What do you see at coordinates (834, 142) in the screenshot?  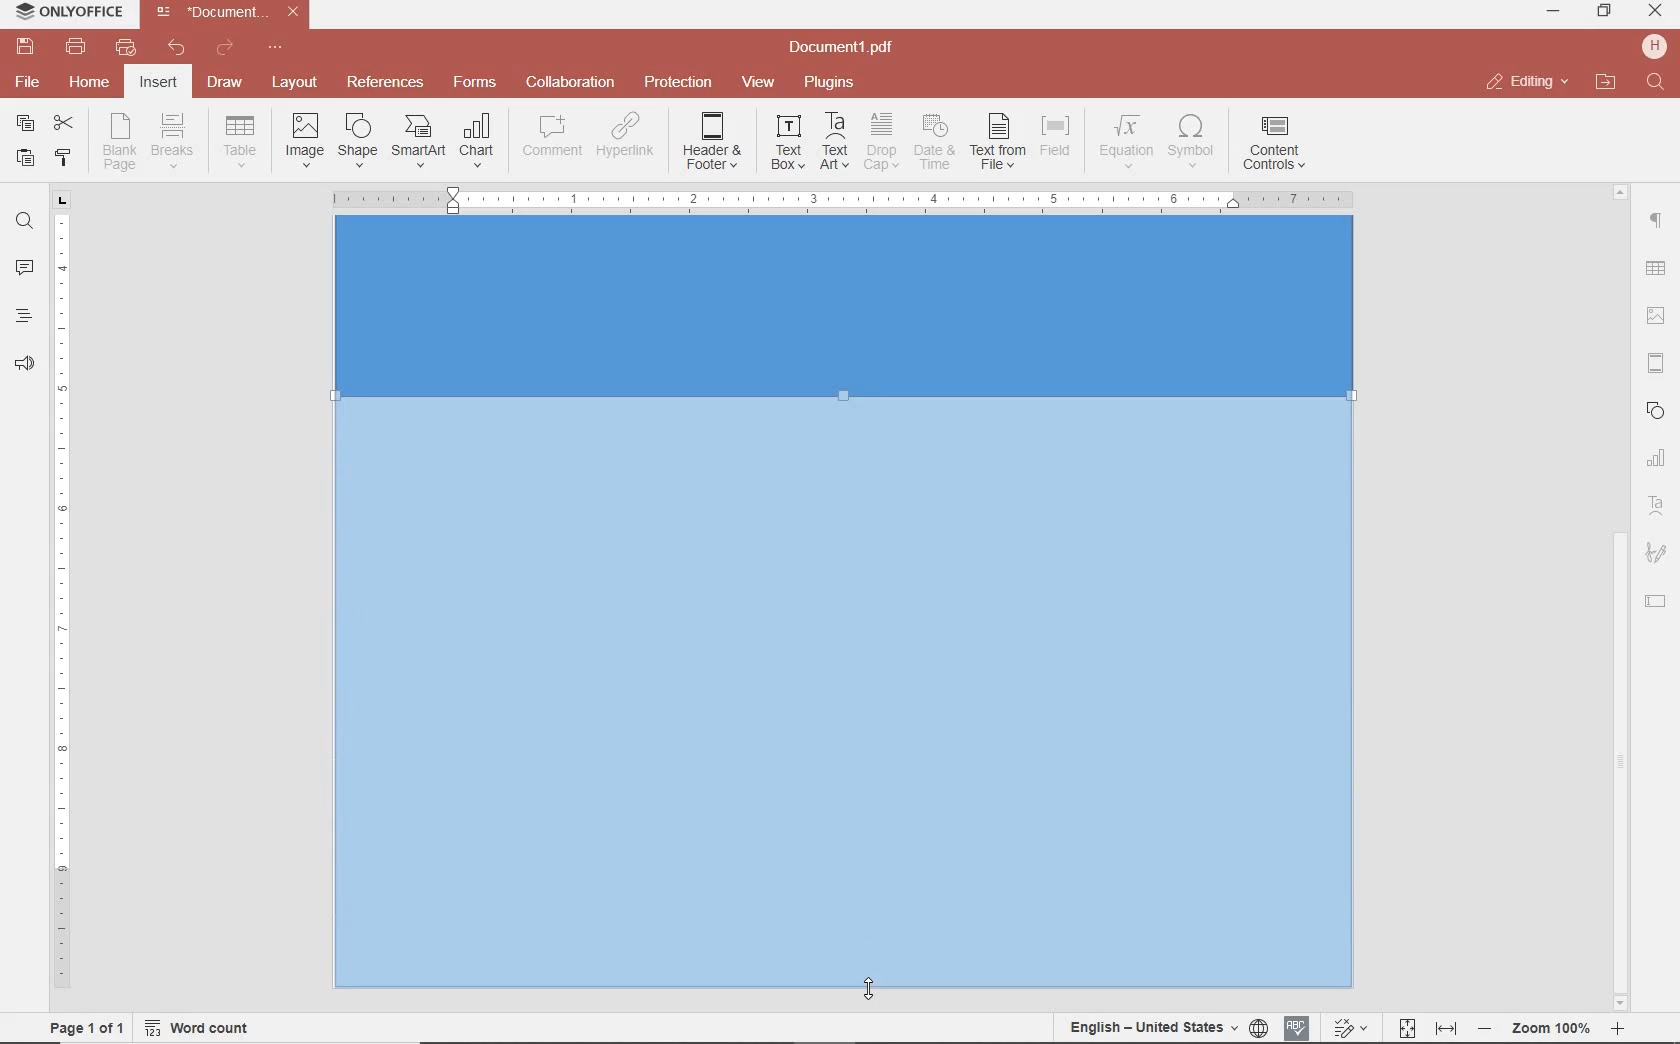 I see `INSERT TEXT ART` at bounding box center [834, 142].